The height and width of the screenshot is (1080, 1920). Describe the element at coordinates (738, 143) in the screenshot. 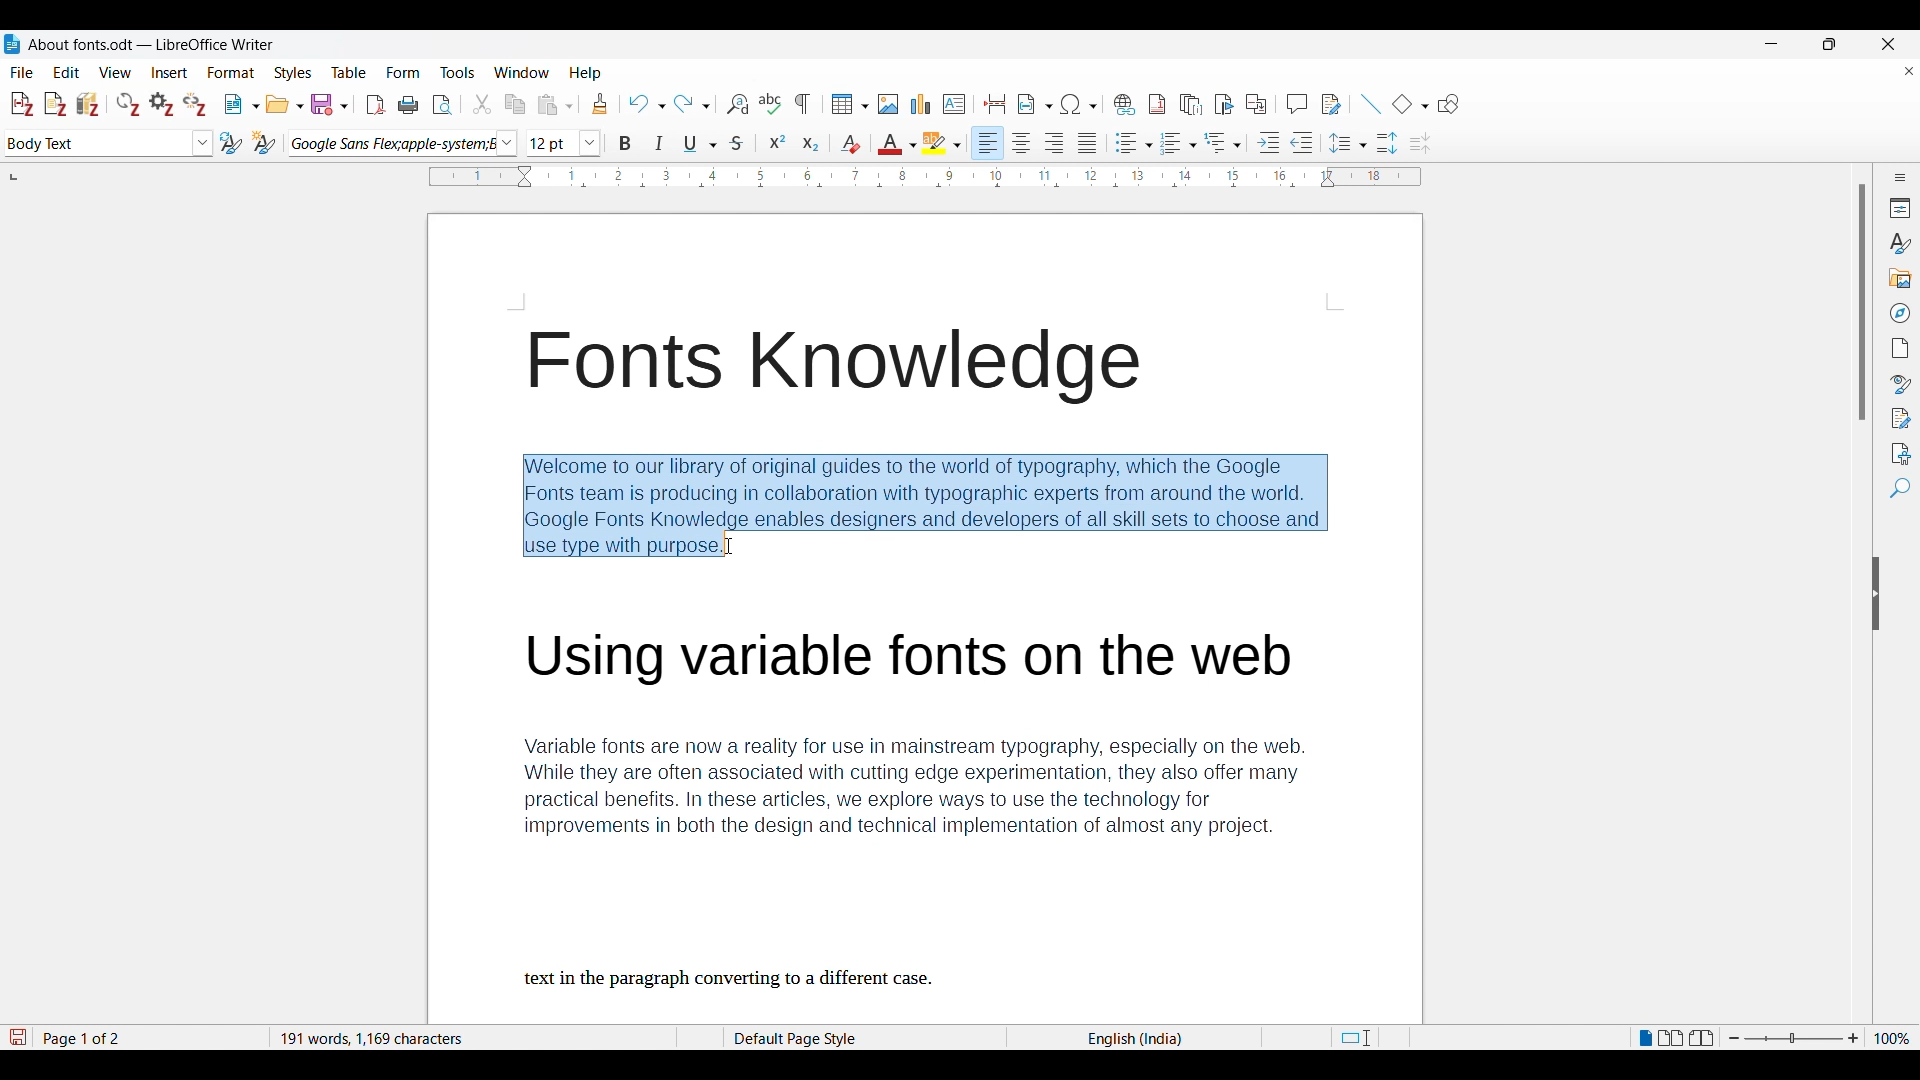

I see `Strike through` at that location.